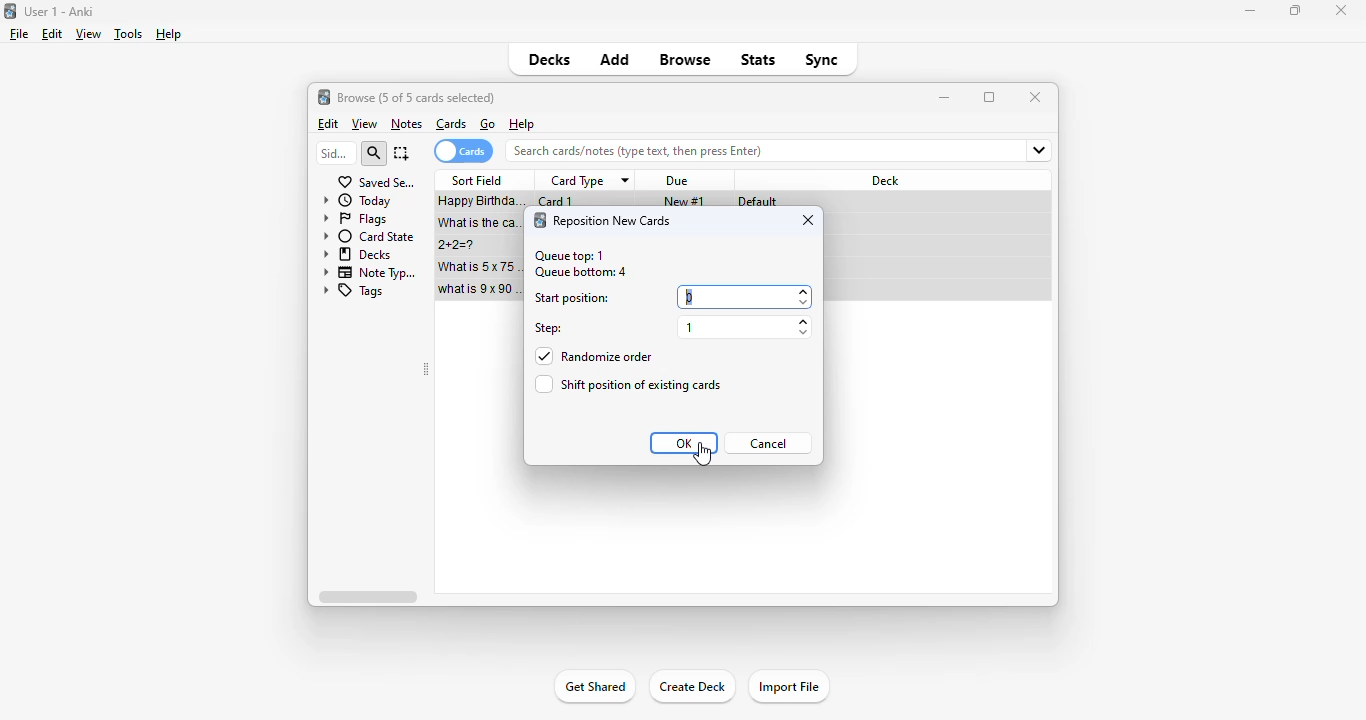  What do you see at coordinates (481, 223) in the screenshot?
I see `what is the capital of France?` at bounding box center [481, 223].